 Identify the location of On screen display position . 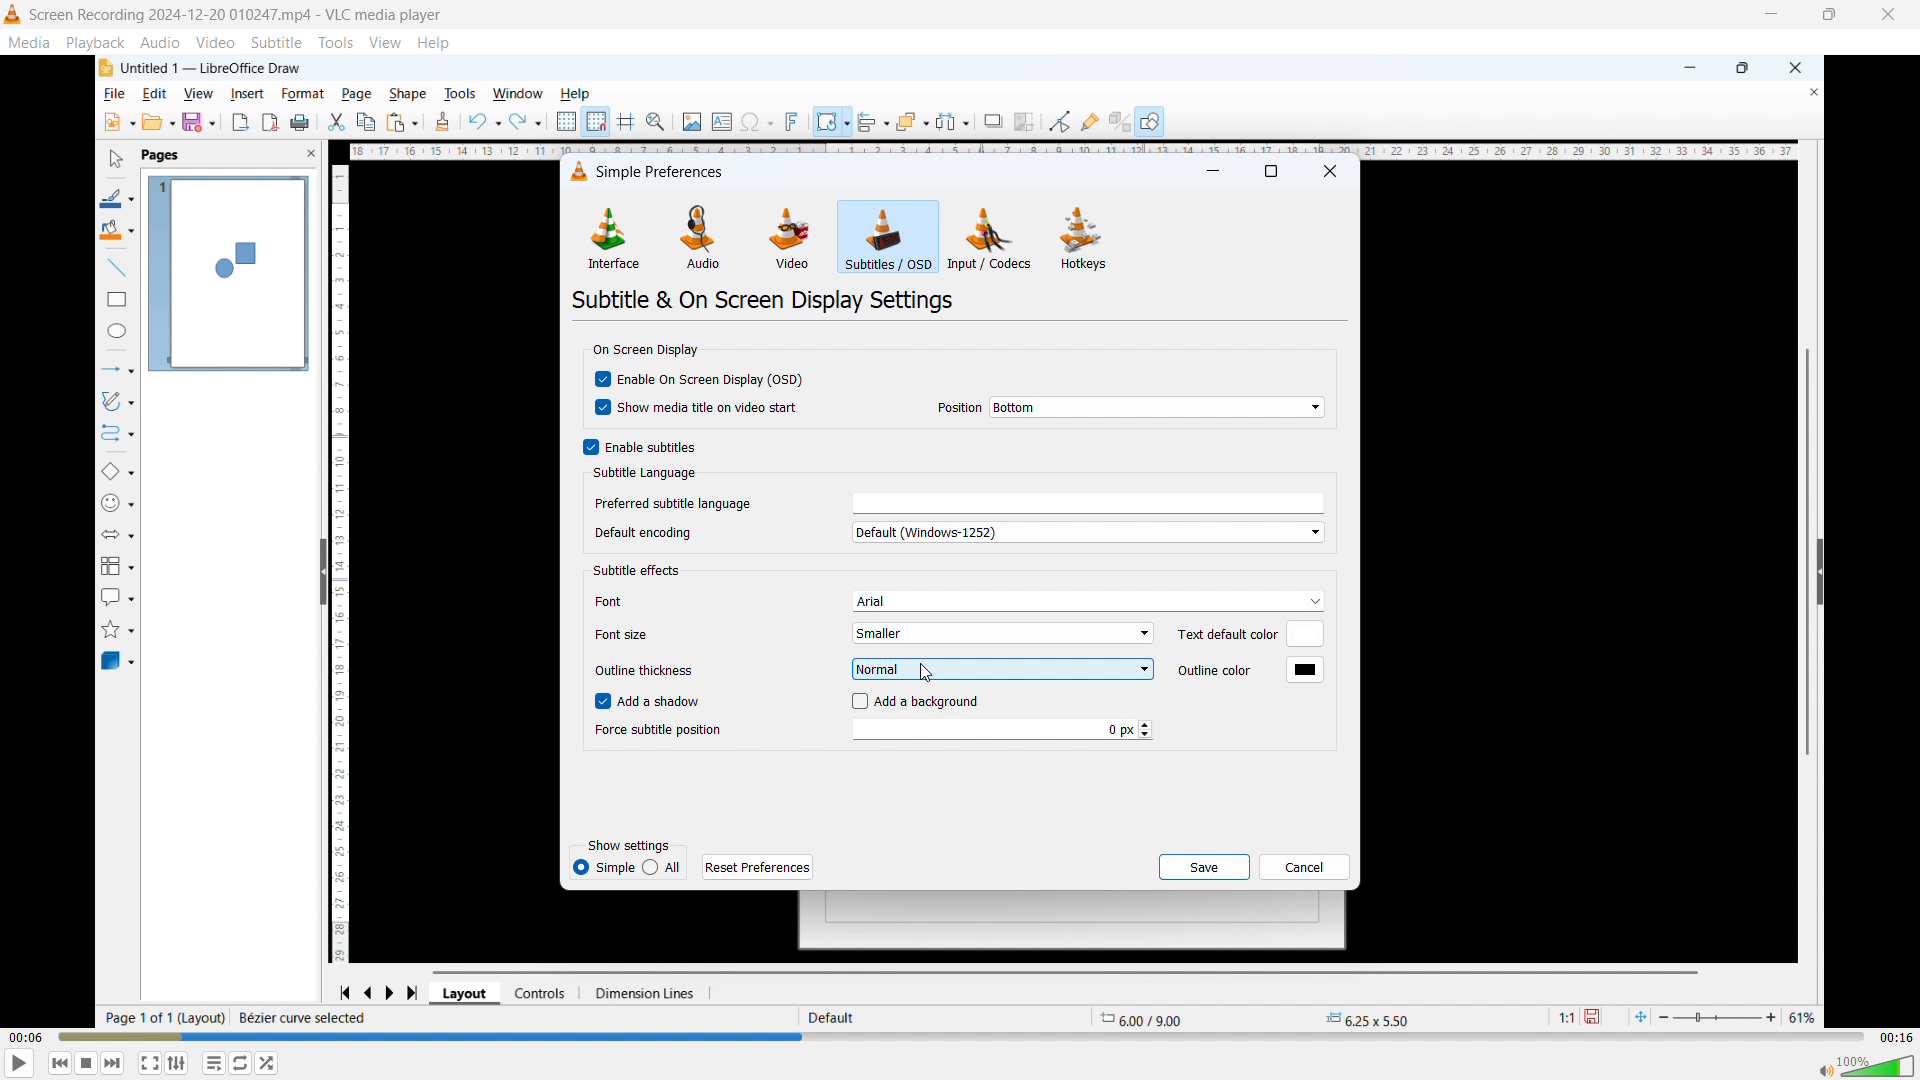
(1154, 407).